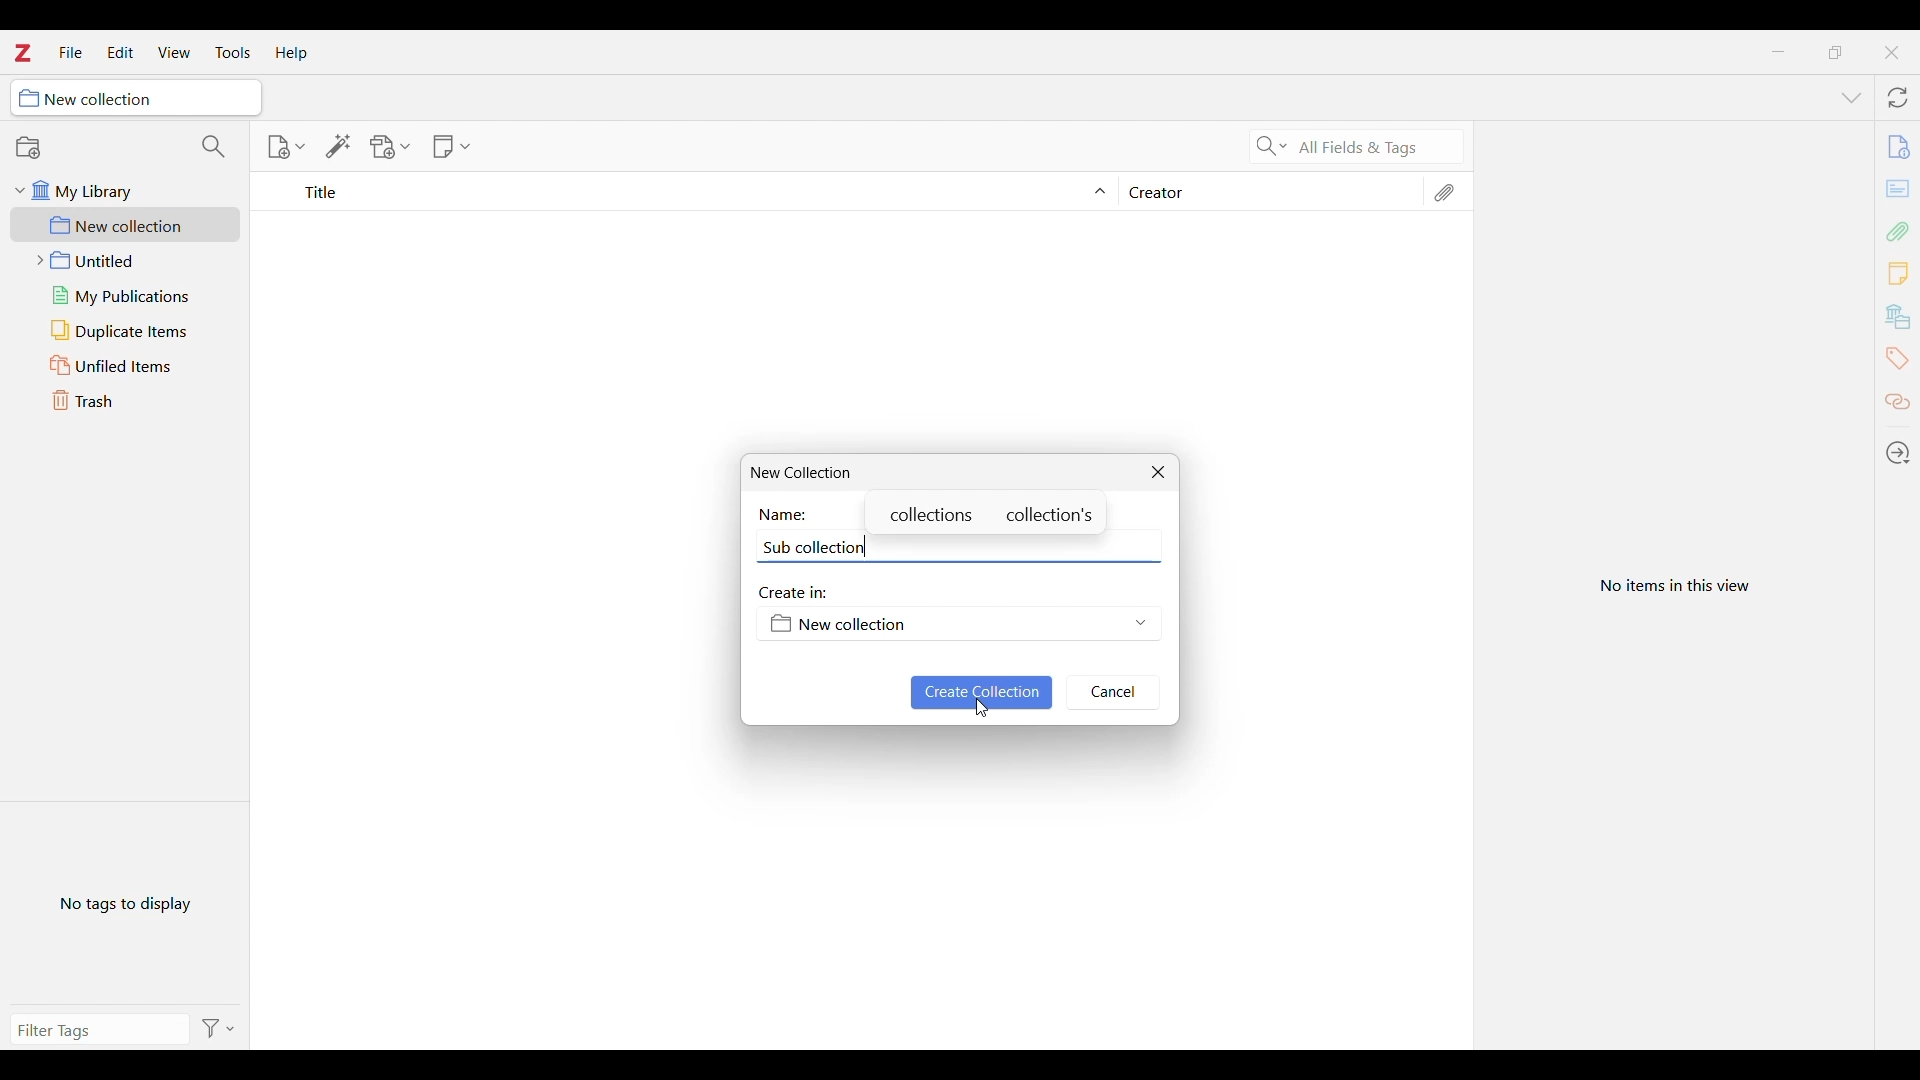 The height and width of the screenshot is (1080, 1920). Describe the element at coordinates (1835, 53) in the screenshot. I see `Show interface in a smaller tab` at that location.